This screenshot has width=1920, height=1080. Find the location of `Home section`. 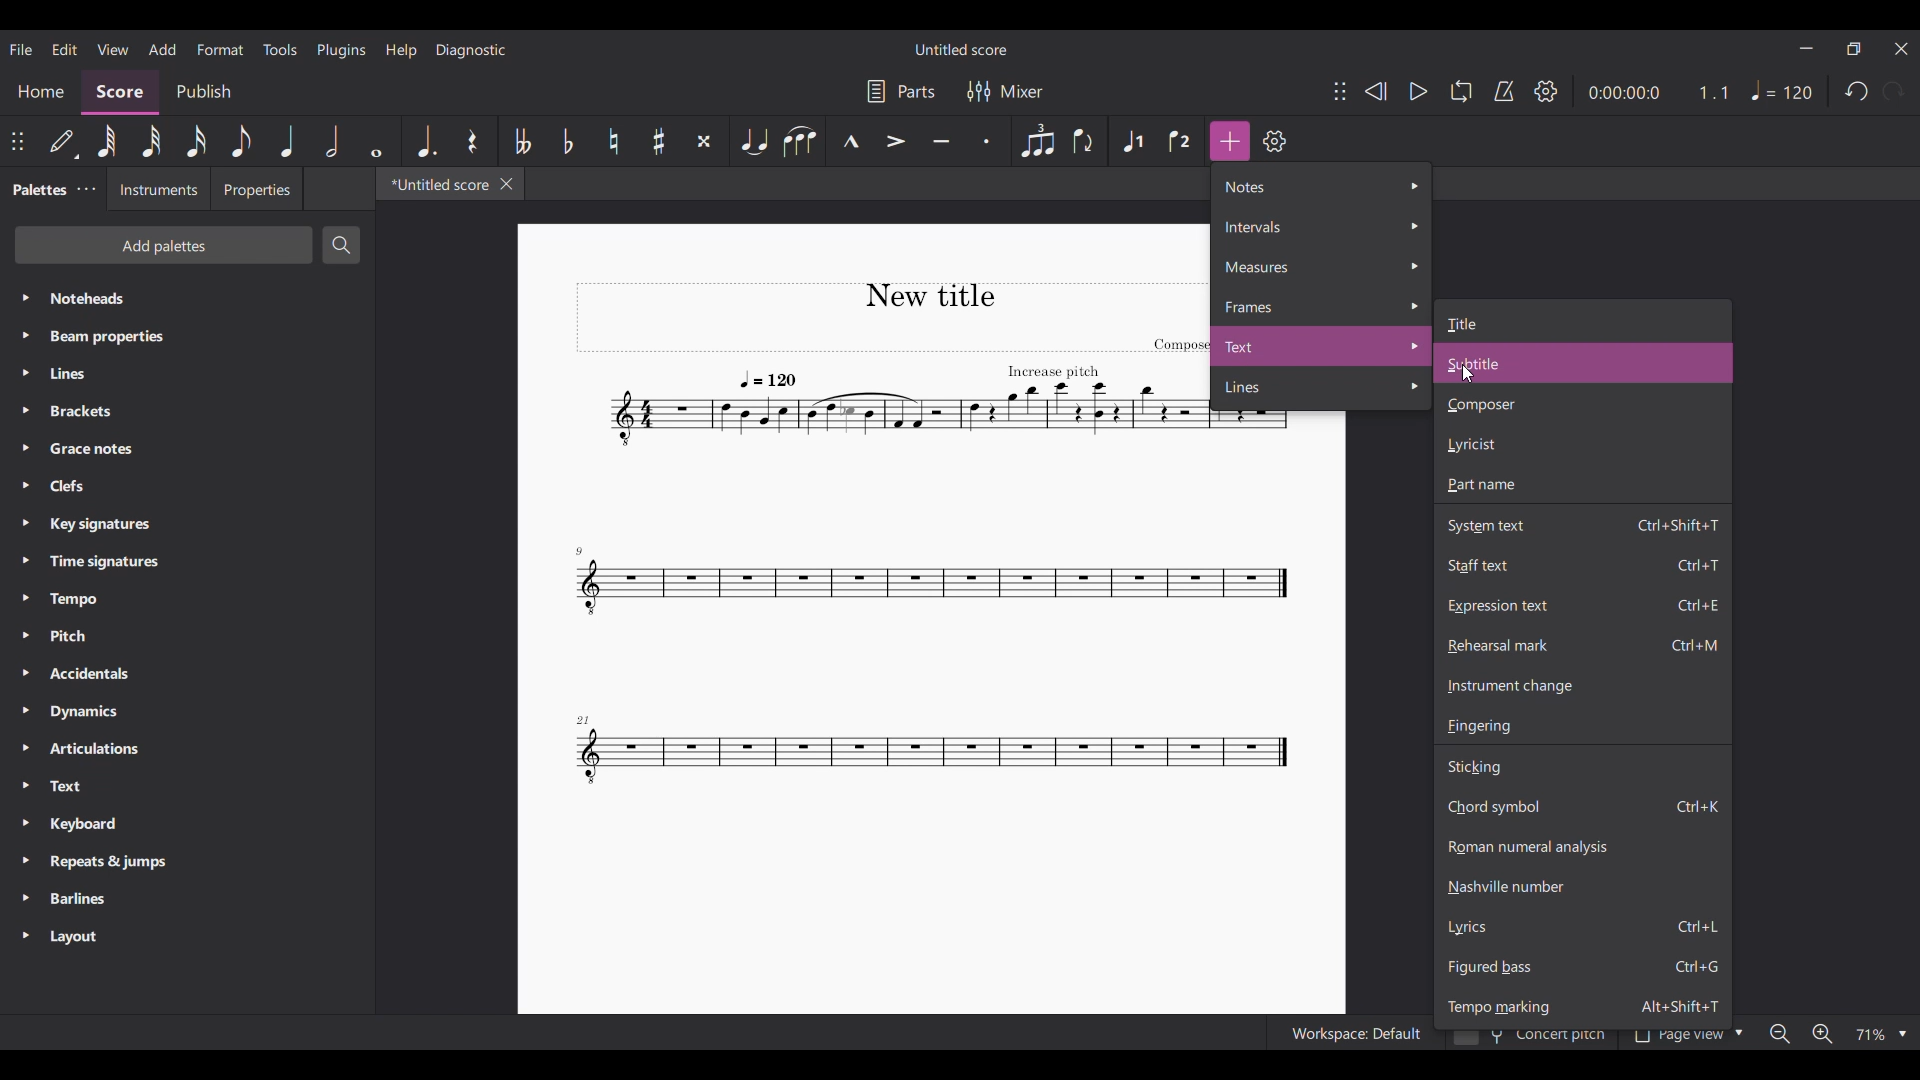

Home section is located at coordinates (40, 92).